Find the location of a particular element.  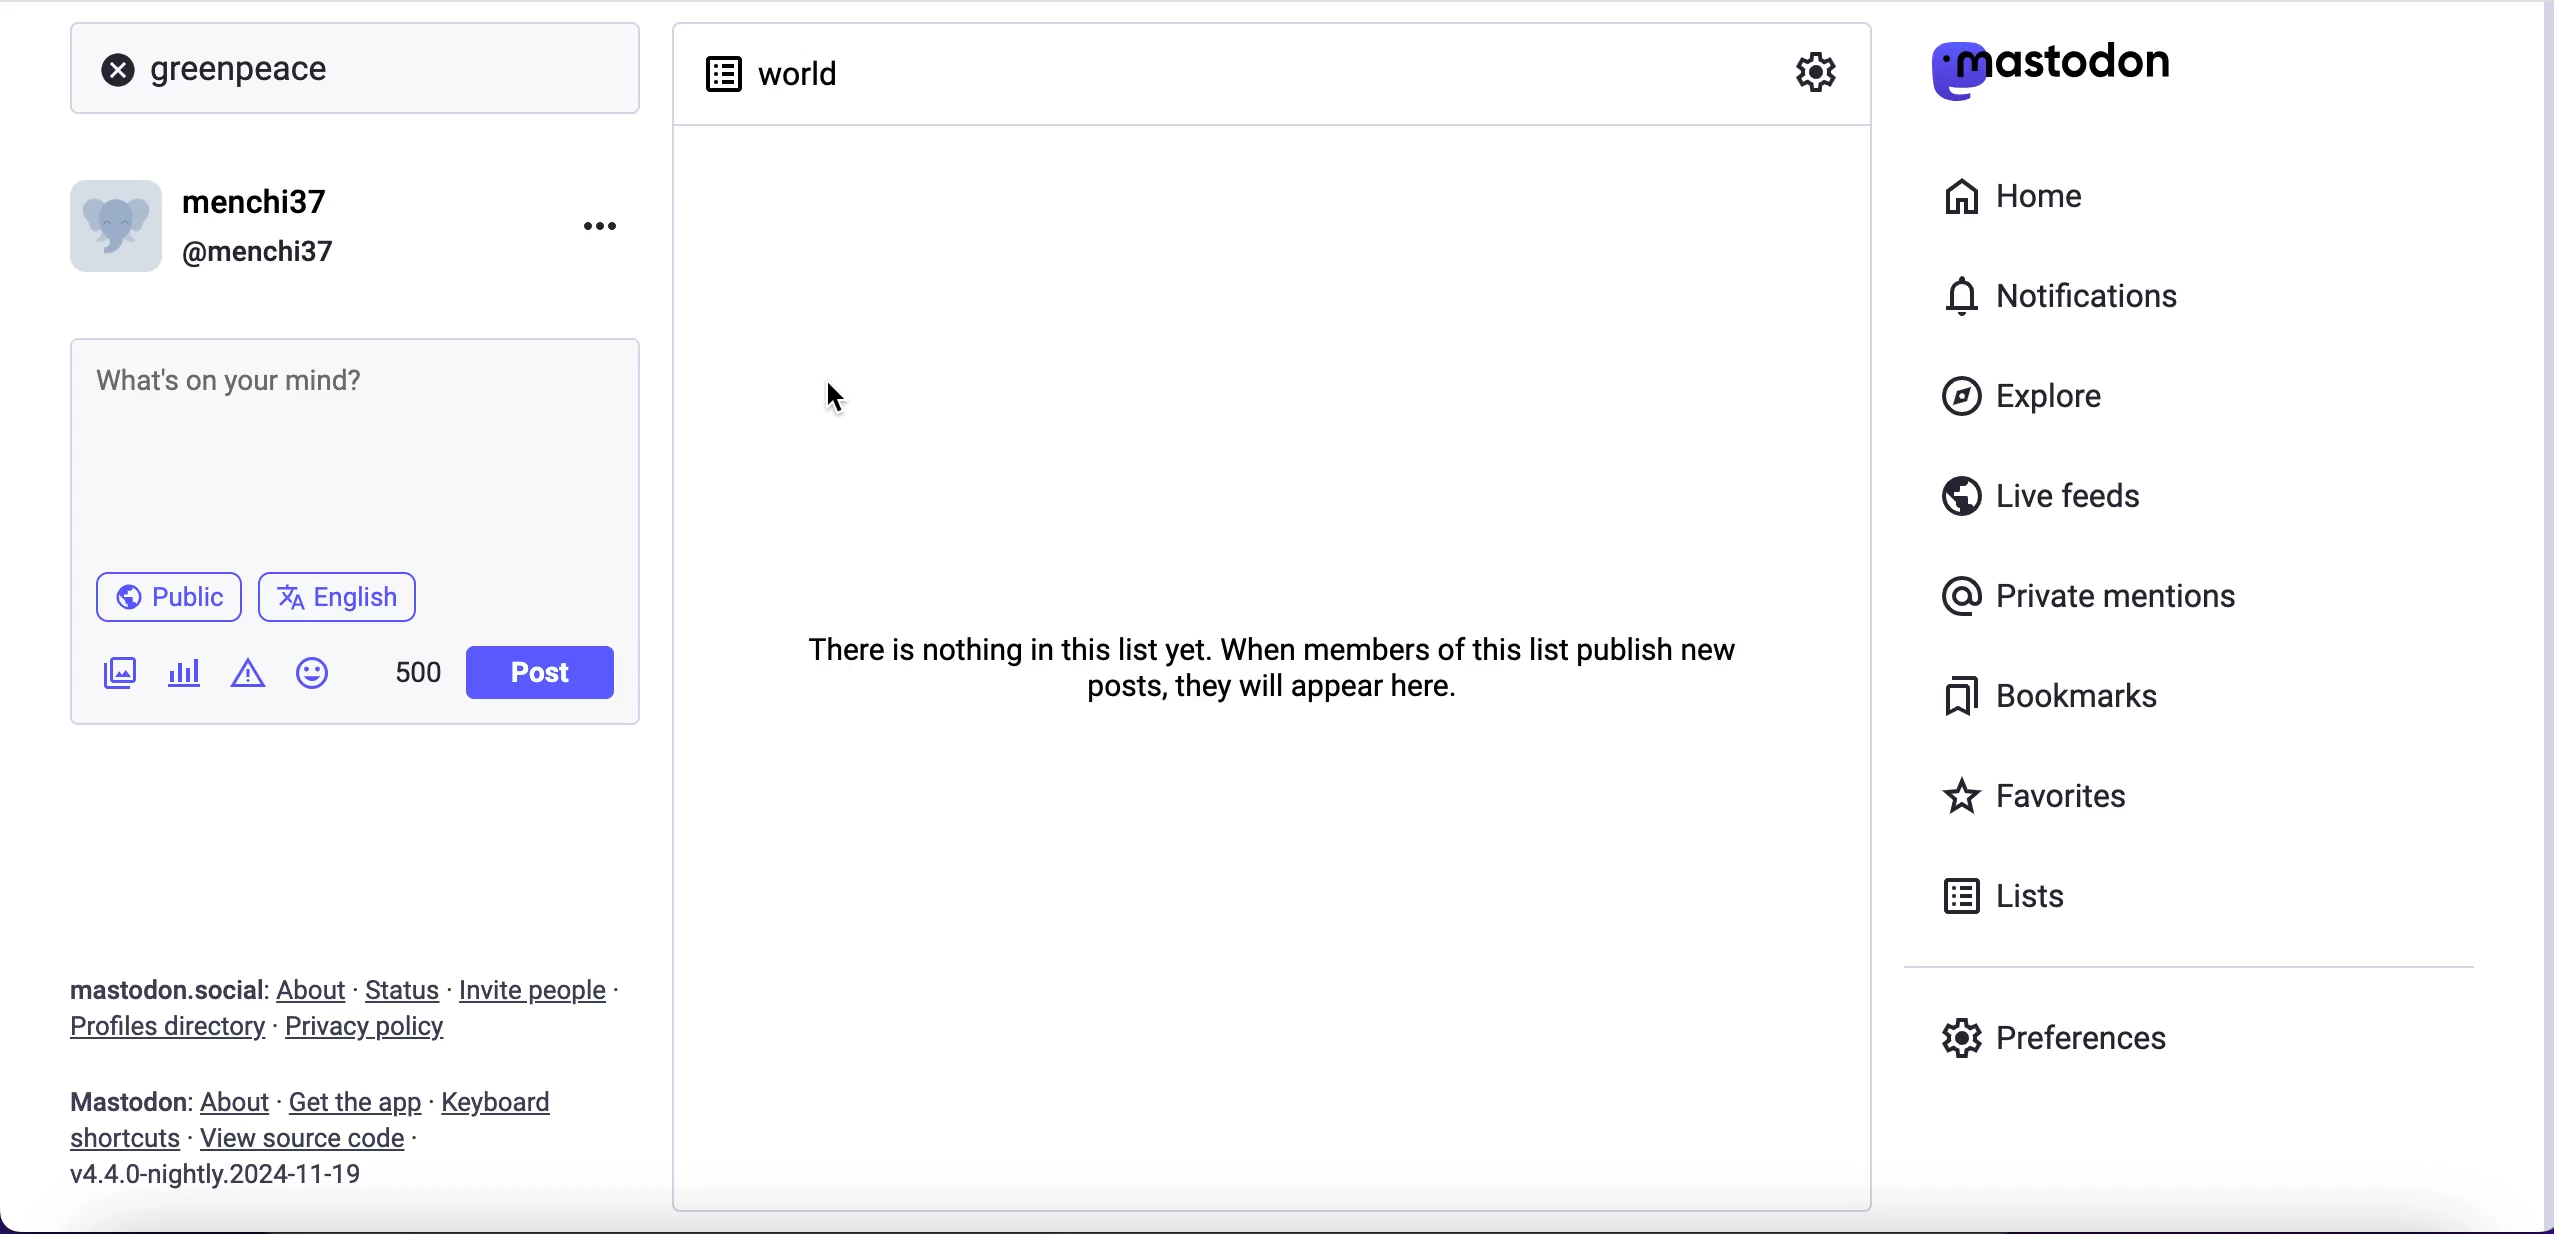

configuration is located at coordinates (1818, 75).